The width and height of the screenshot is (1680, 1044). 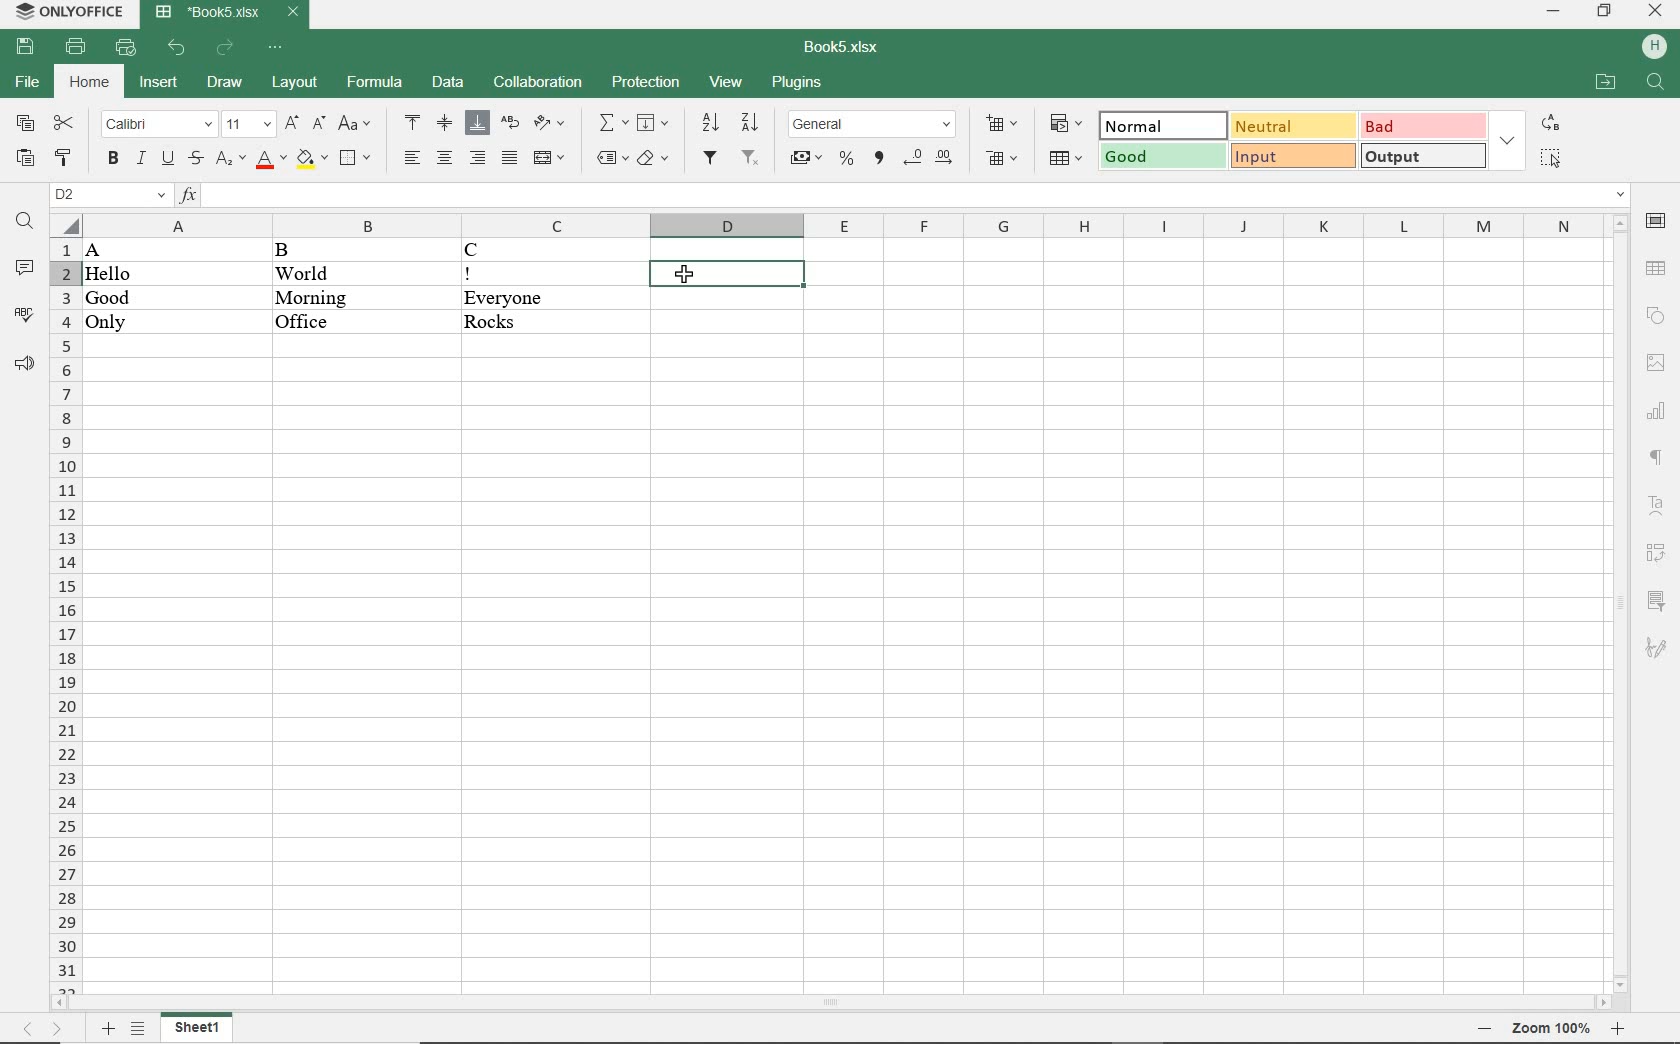 I want to click on DOCUMENT NAME, so click(x=230, y=14).